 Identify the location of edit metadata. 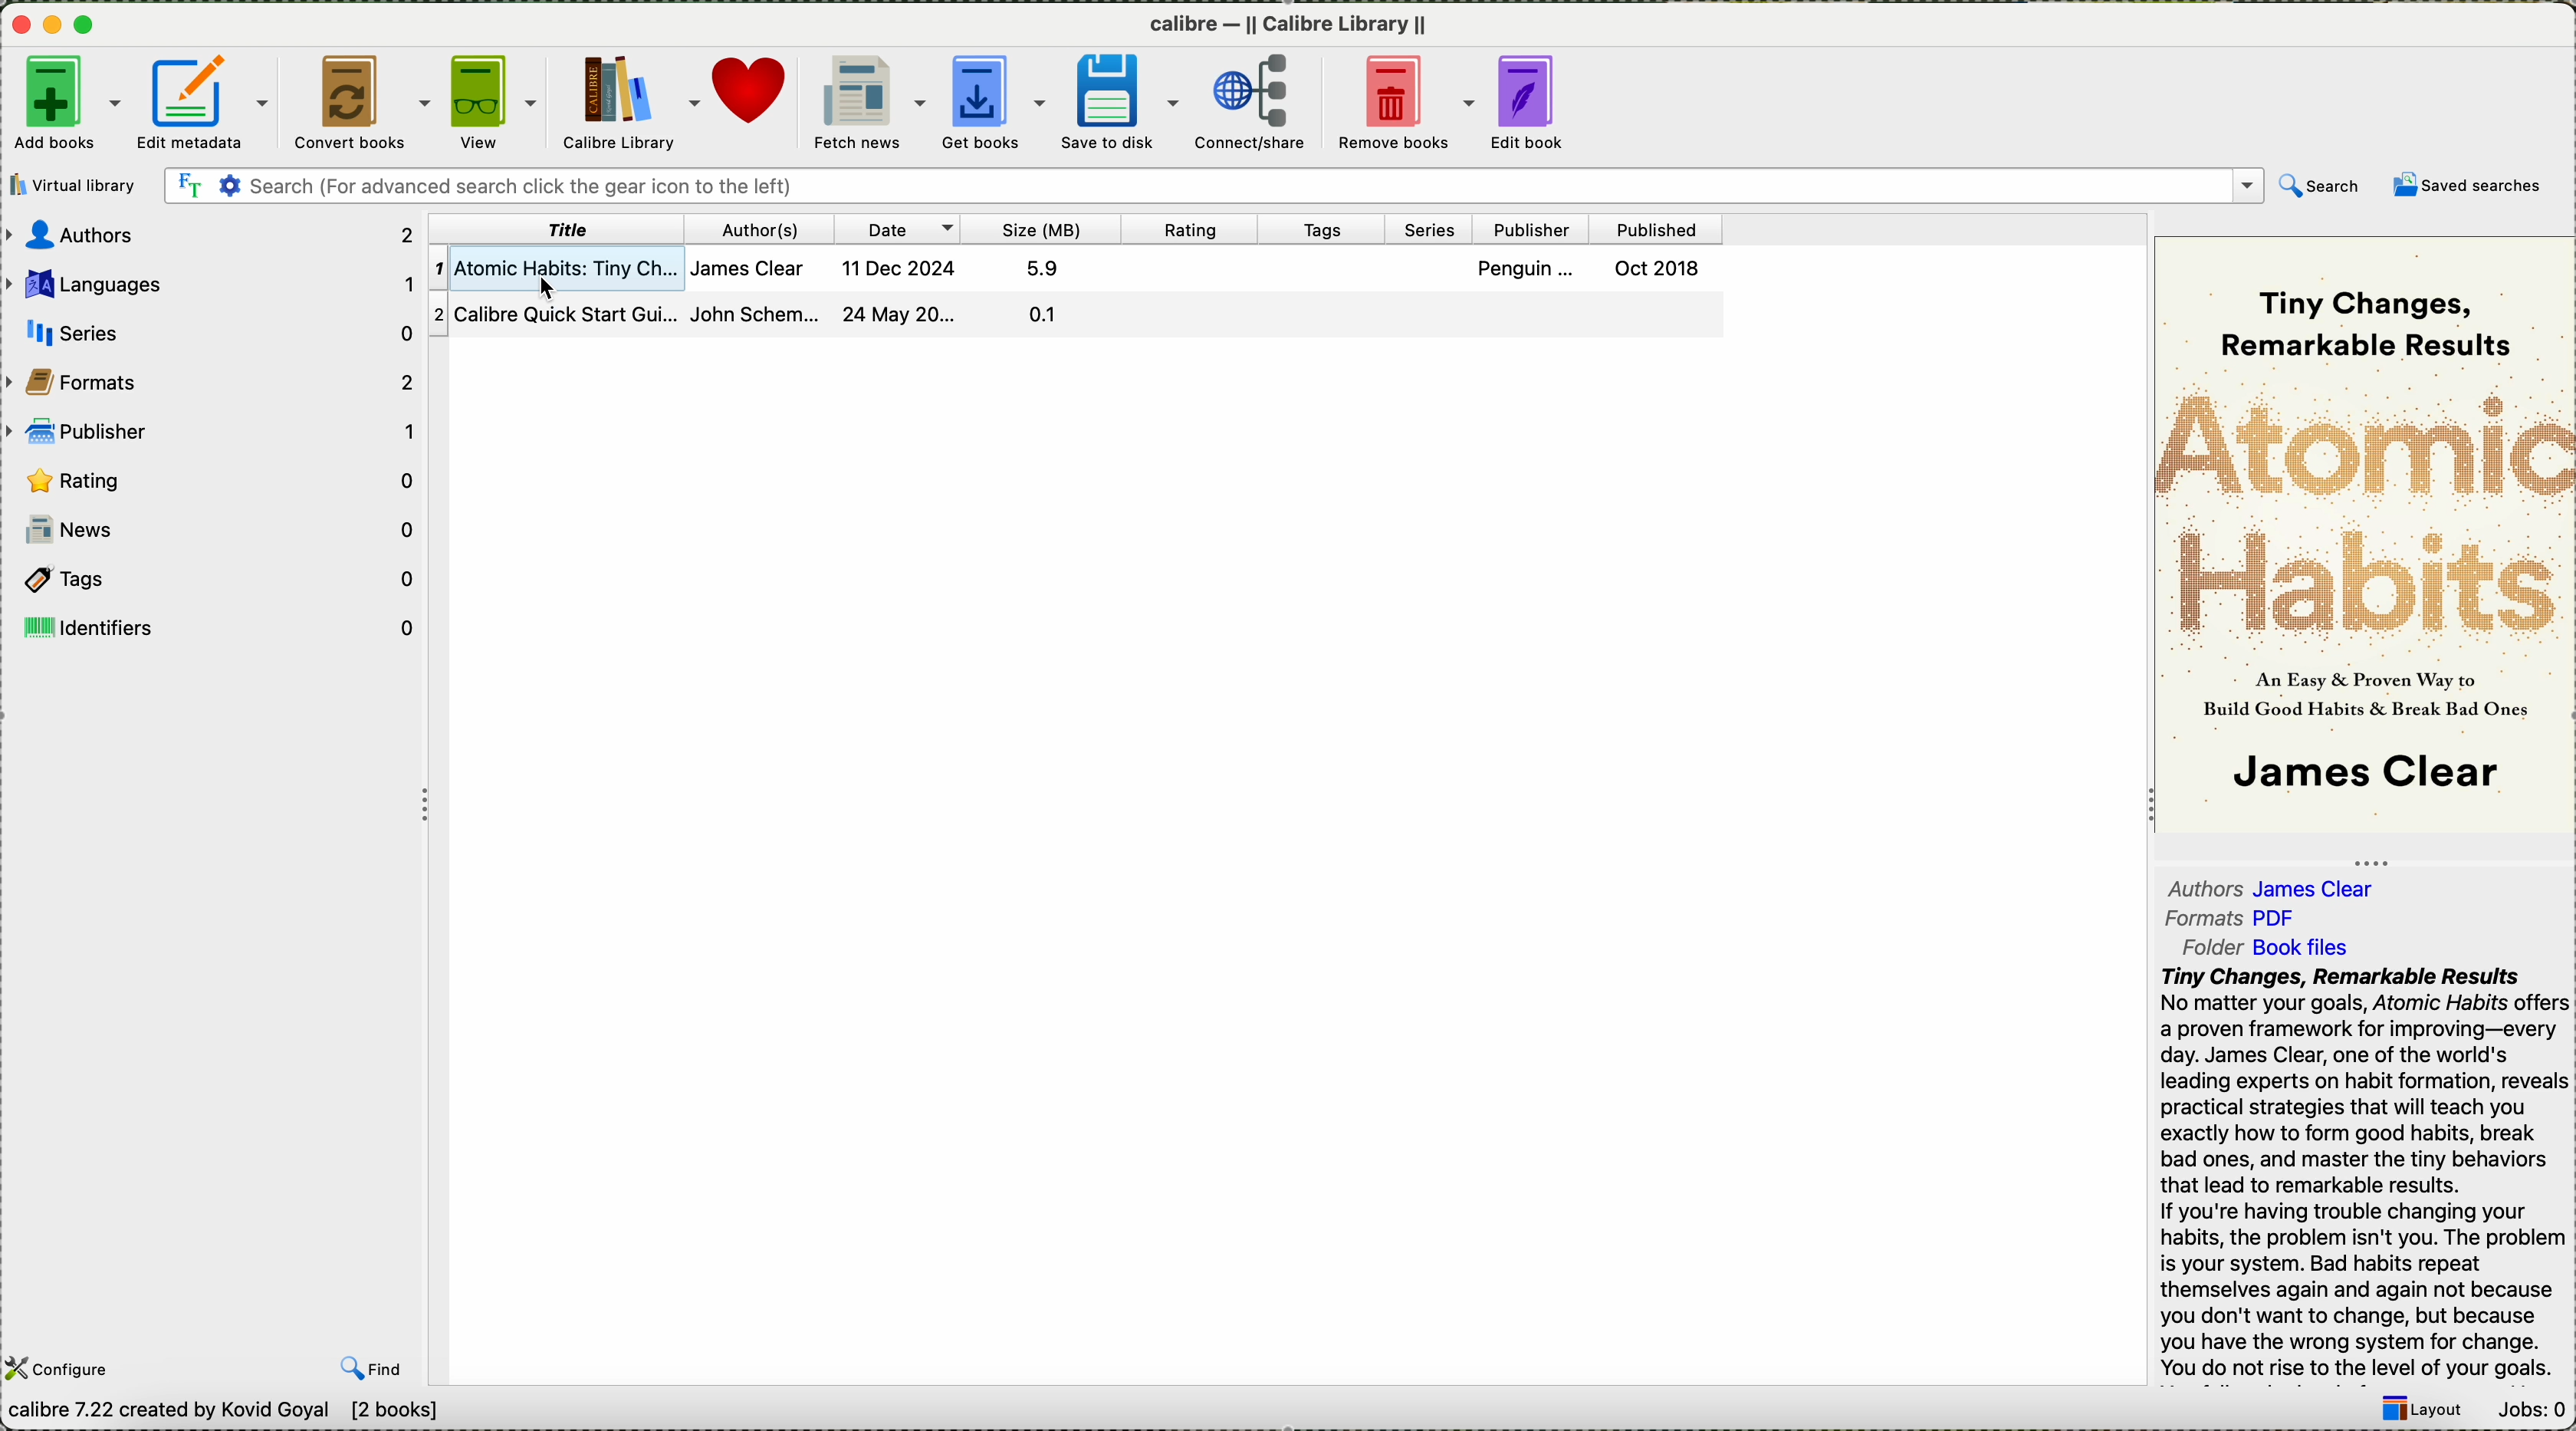
(206, 102).